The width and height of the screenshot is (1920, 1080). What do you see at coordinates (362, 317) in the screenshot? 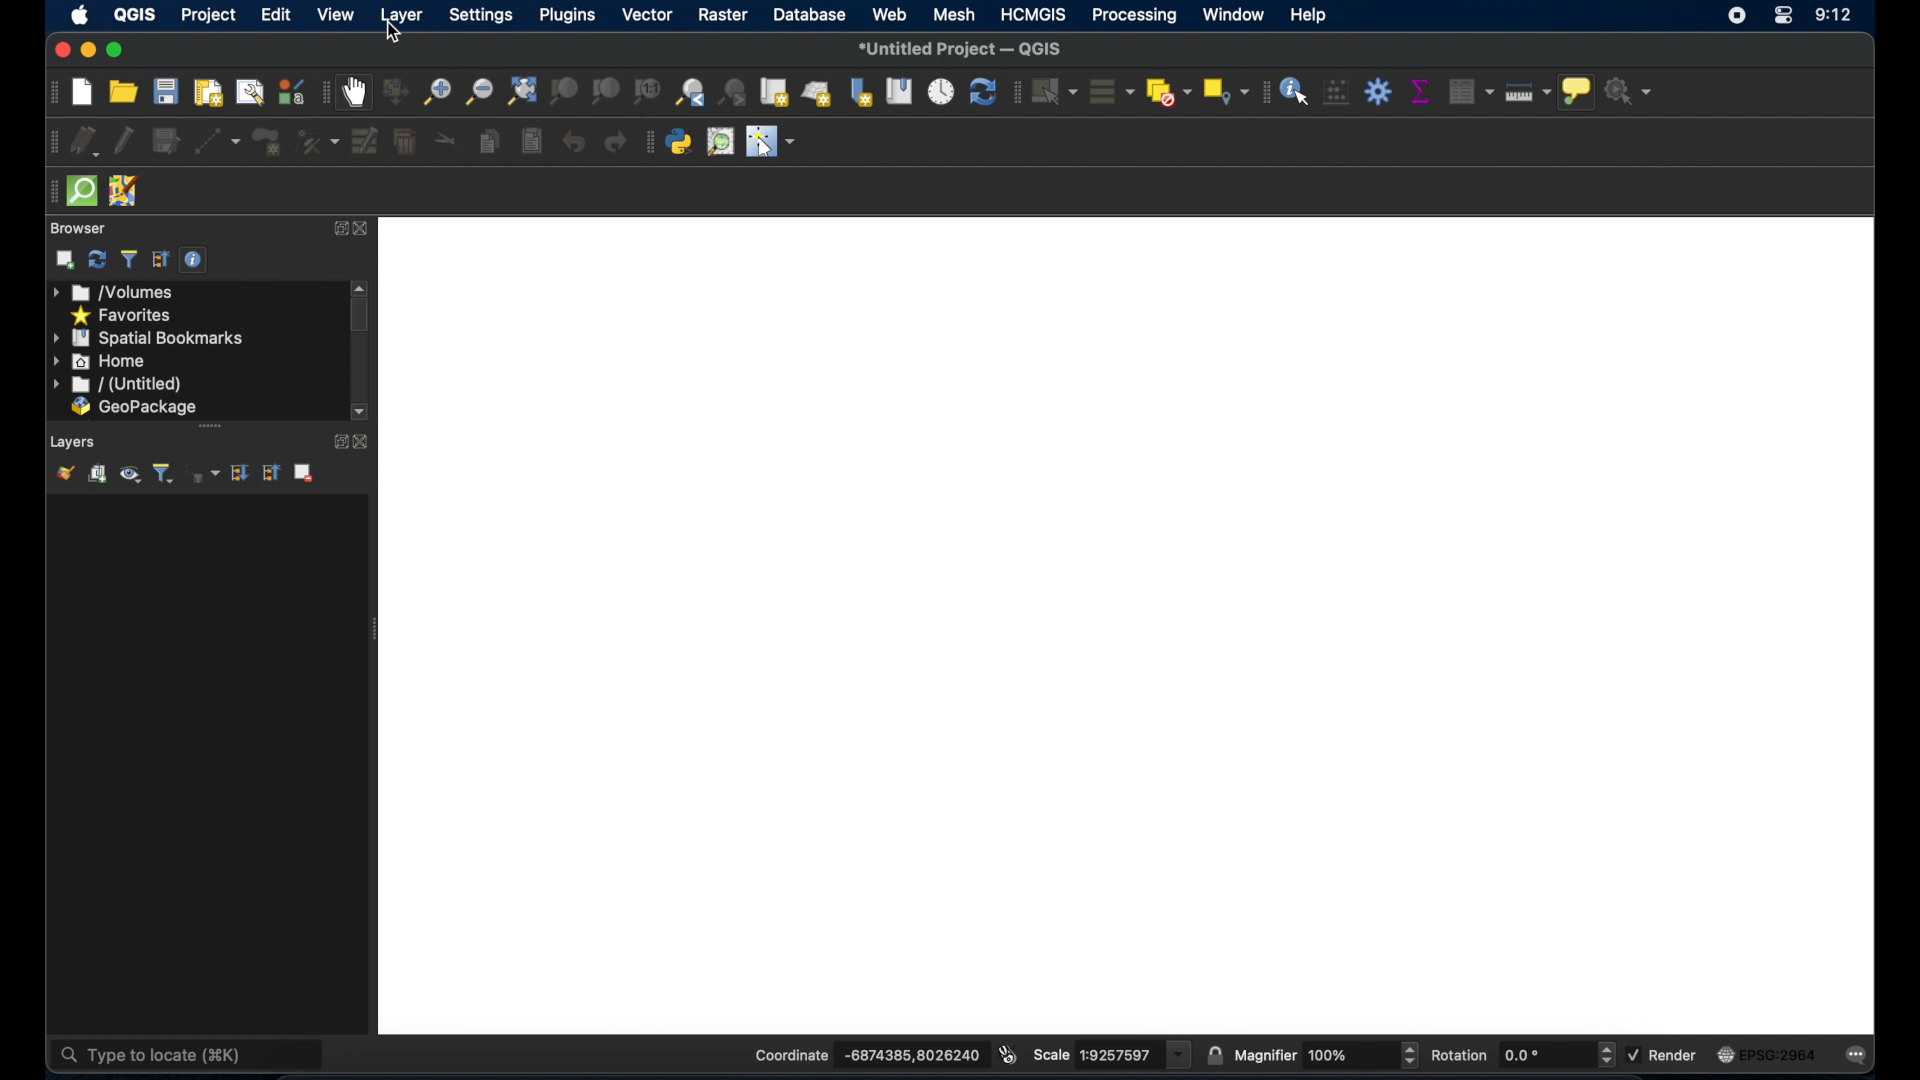
I see `scroll box` at bounding box center [362, 317].